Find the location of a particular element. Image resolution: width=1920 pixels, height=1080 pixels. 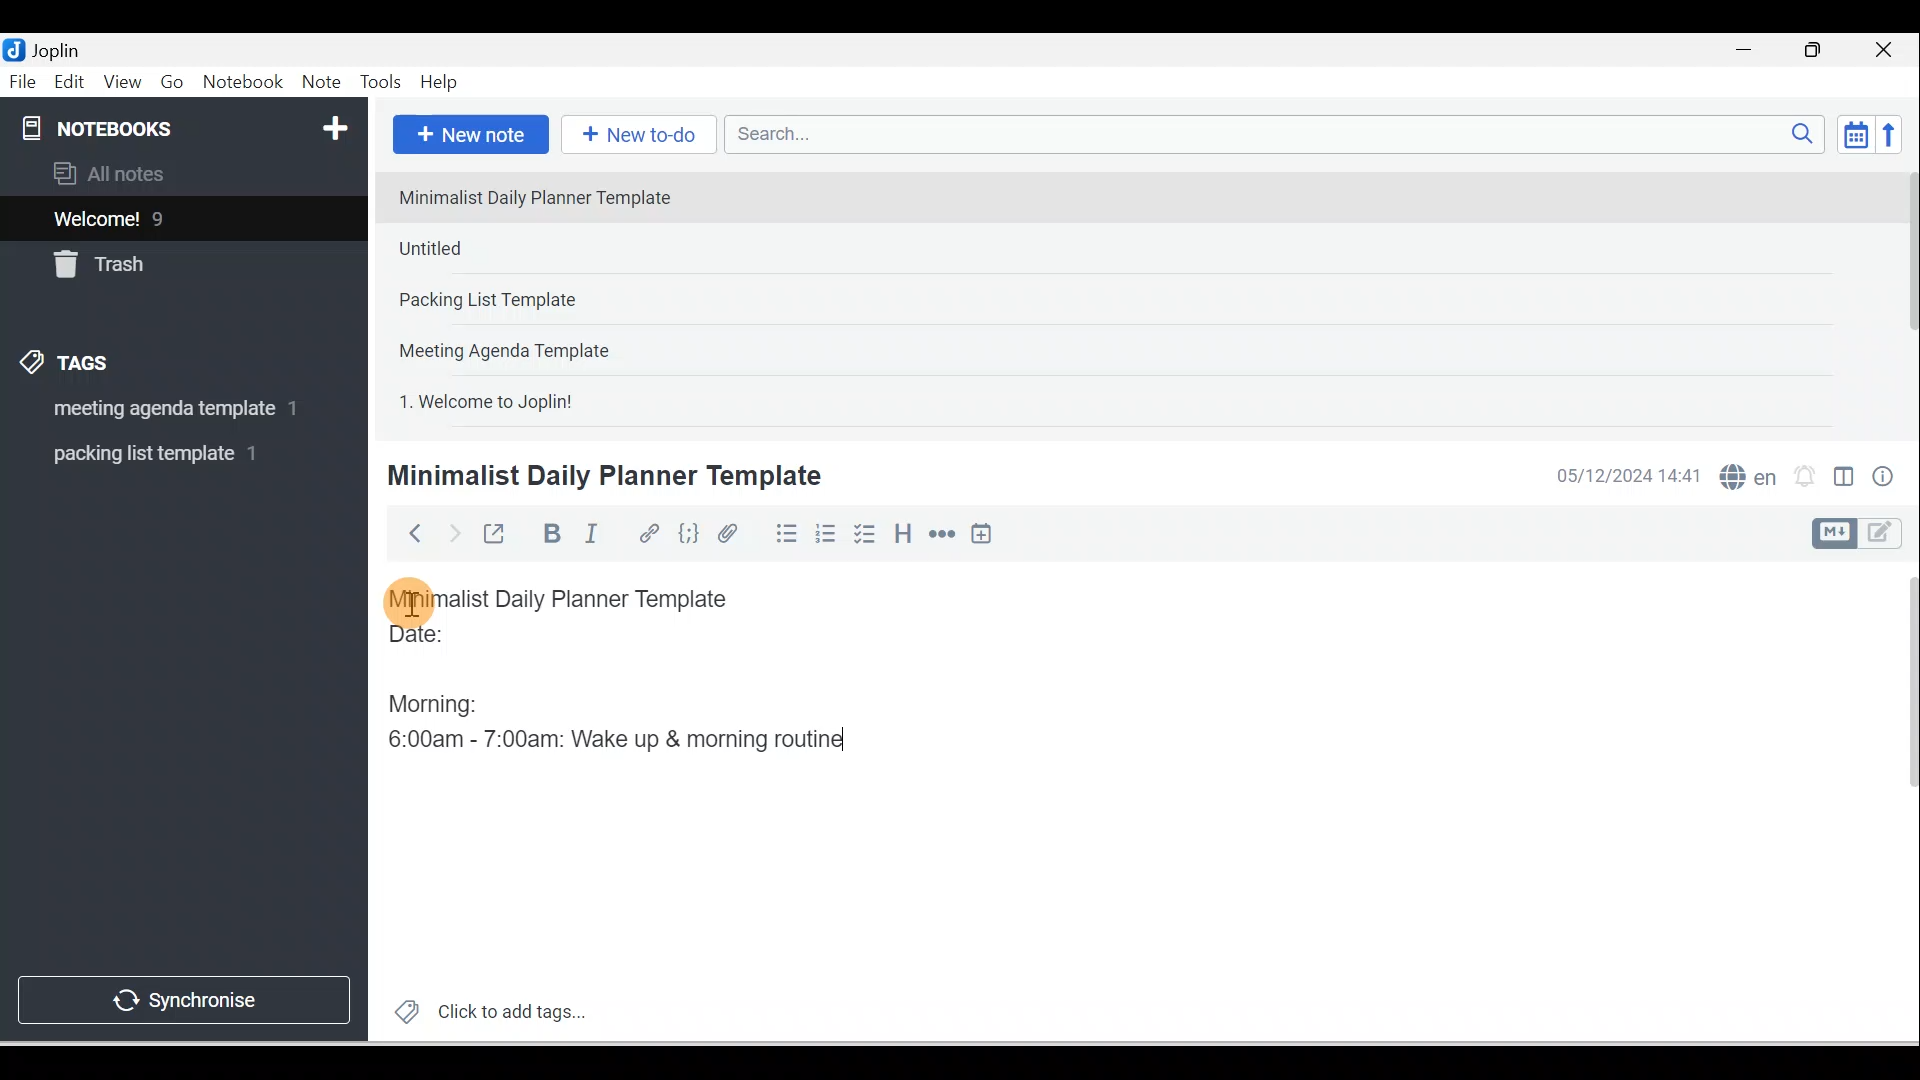

Note 2 is located at coordinates (529, 248).